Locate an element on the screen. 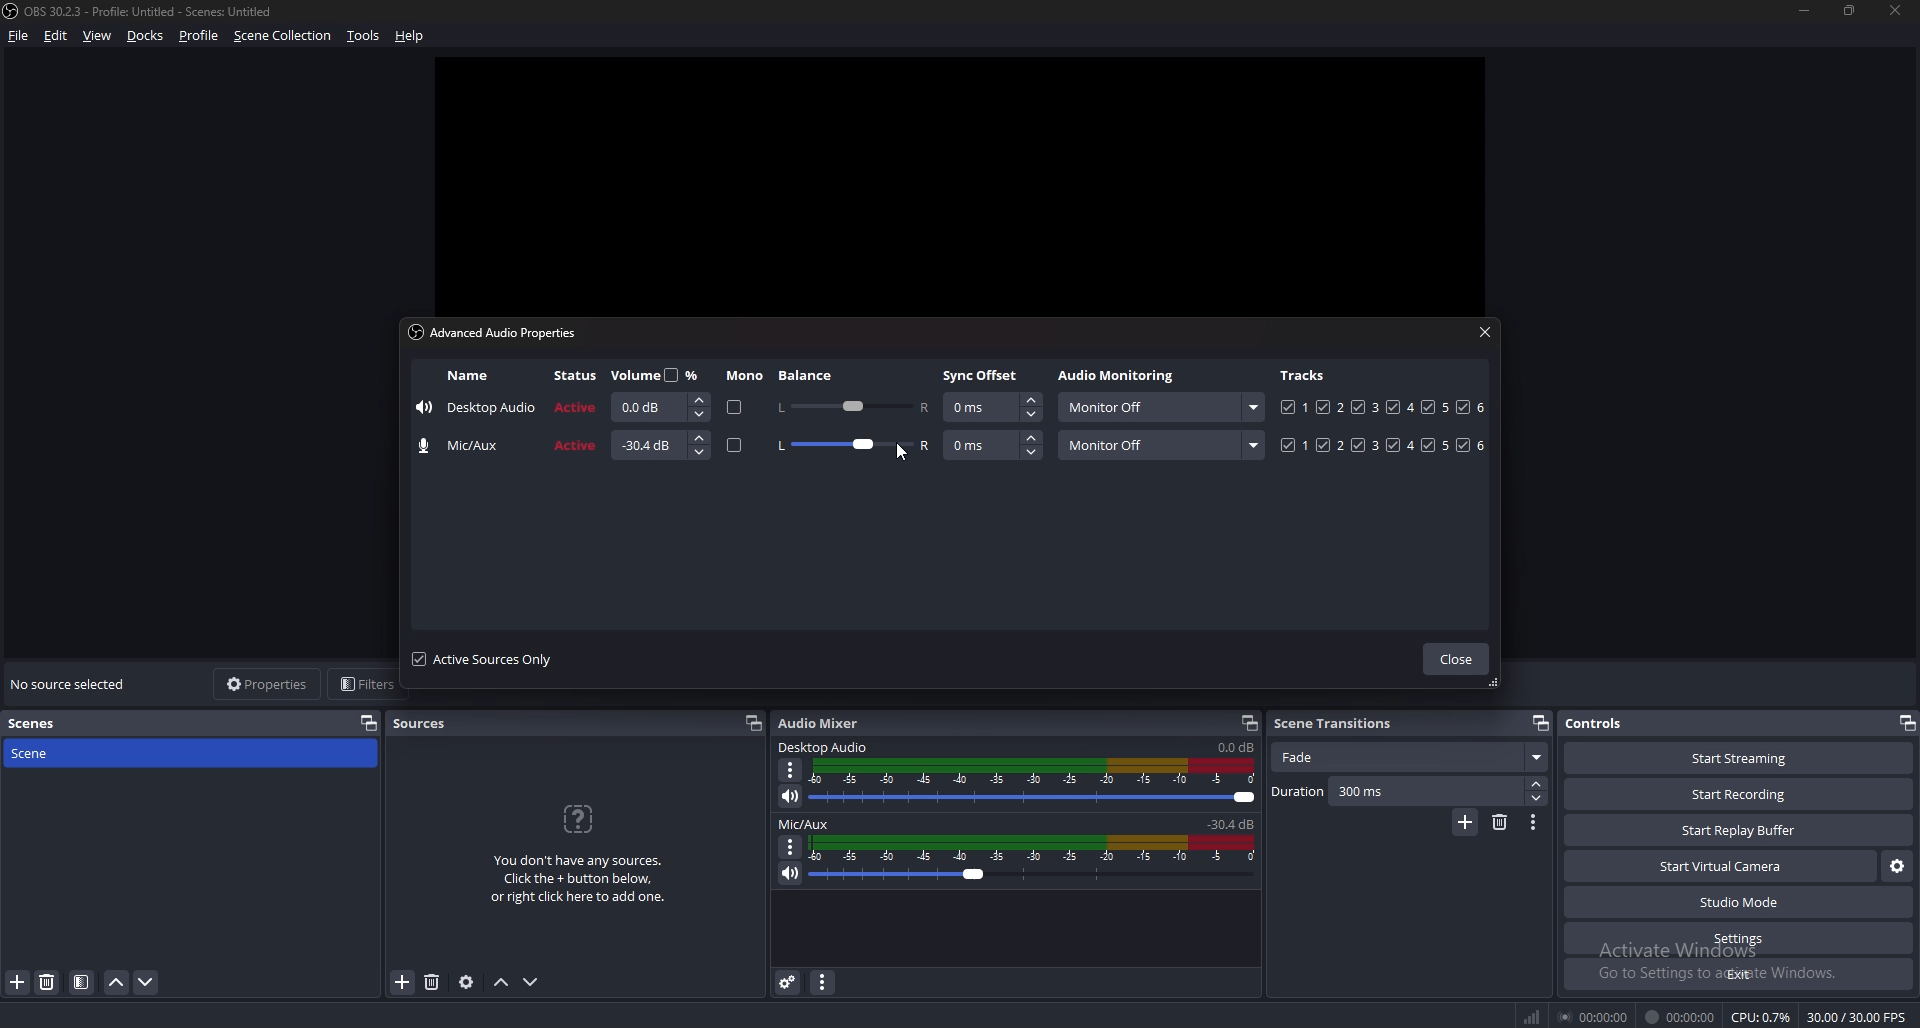 This screenshot has height=1028, width=1920. options is located at coordinates (791, 770).